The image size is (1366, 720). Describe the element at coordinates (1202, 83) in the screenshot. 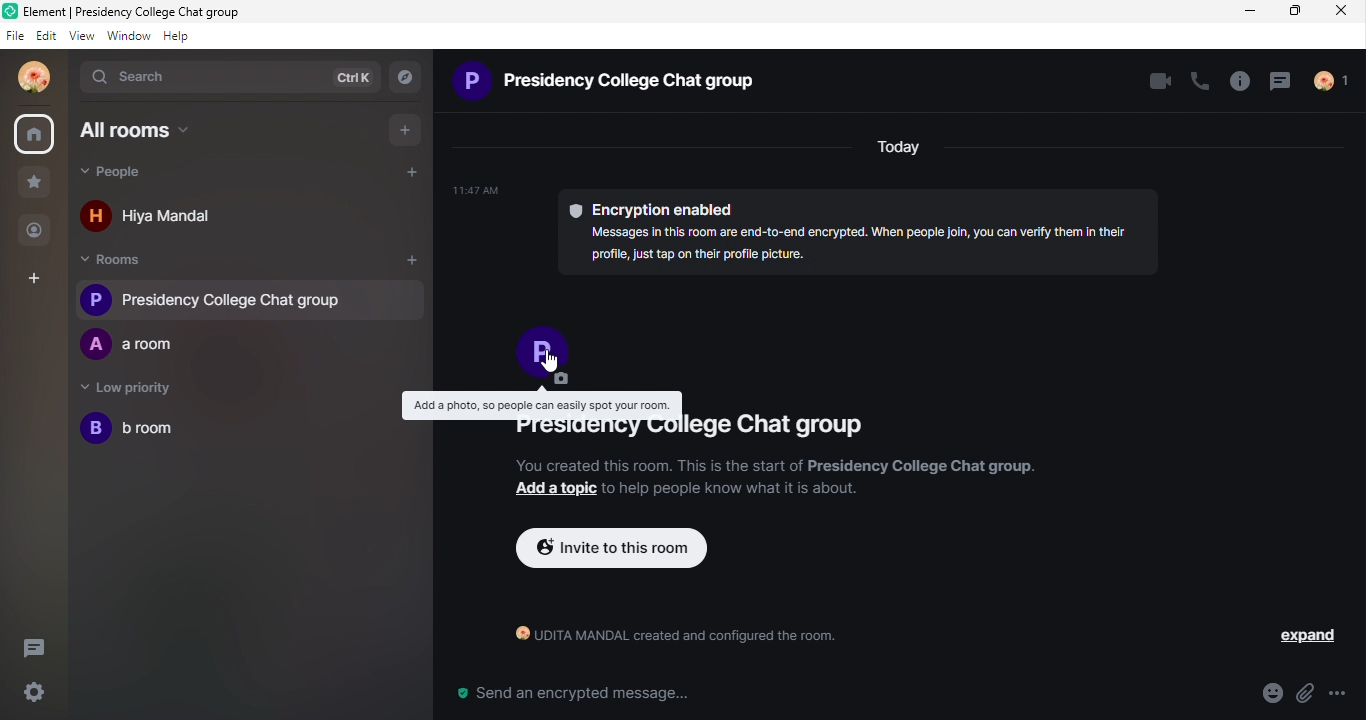

I see `voice call` at that location.